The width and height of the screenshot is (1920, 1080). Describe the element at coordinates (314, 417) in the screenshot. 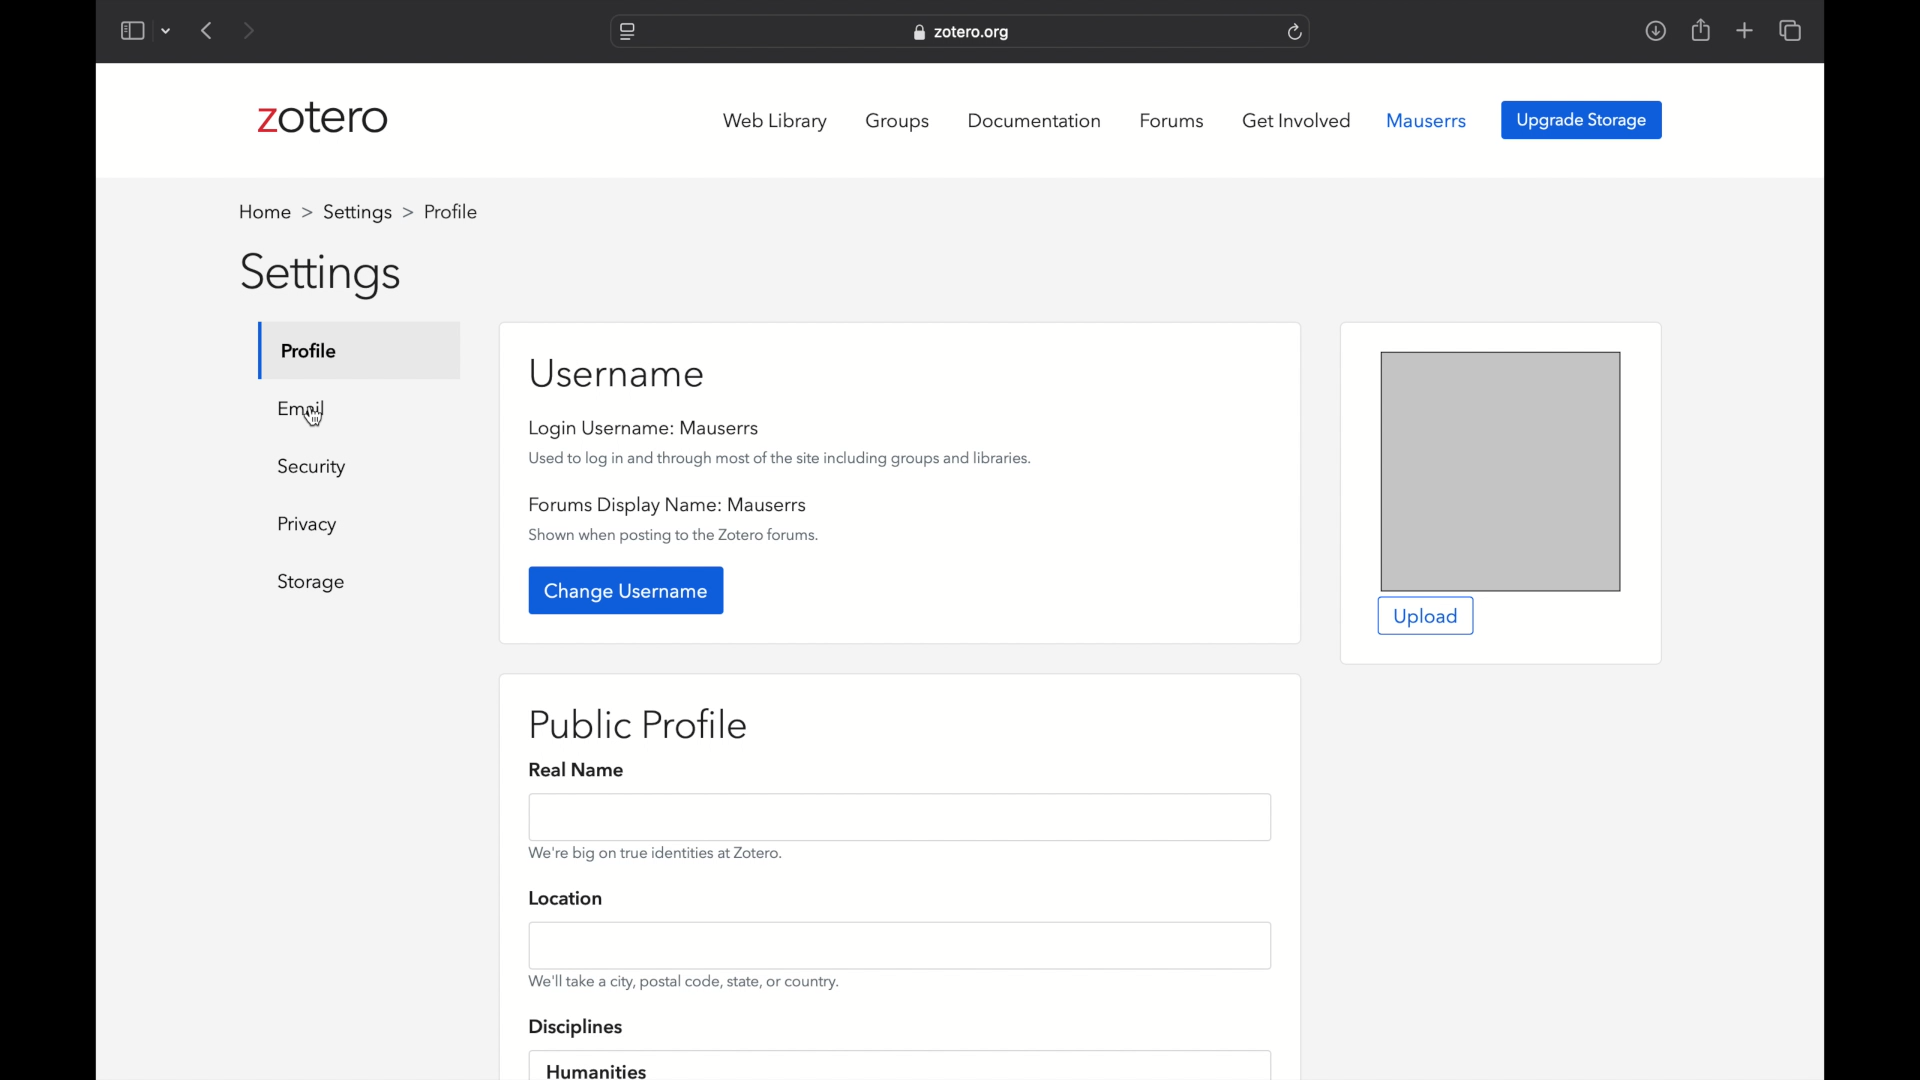

I see `cursor` at that location.